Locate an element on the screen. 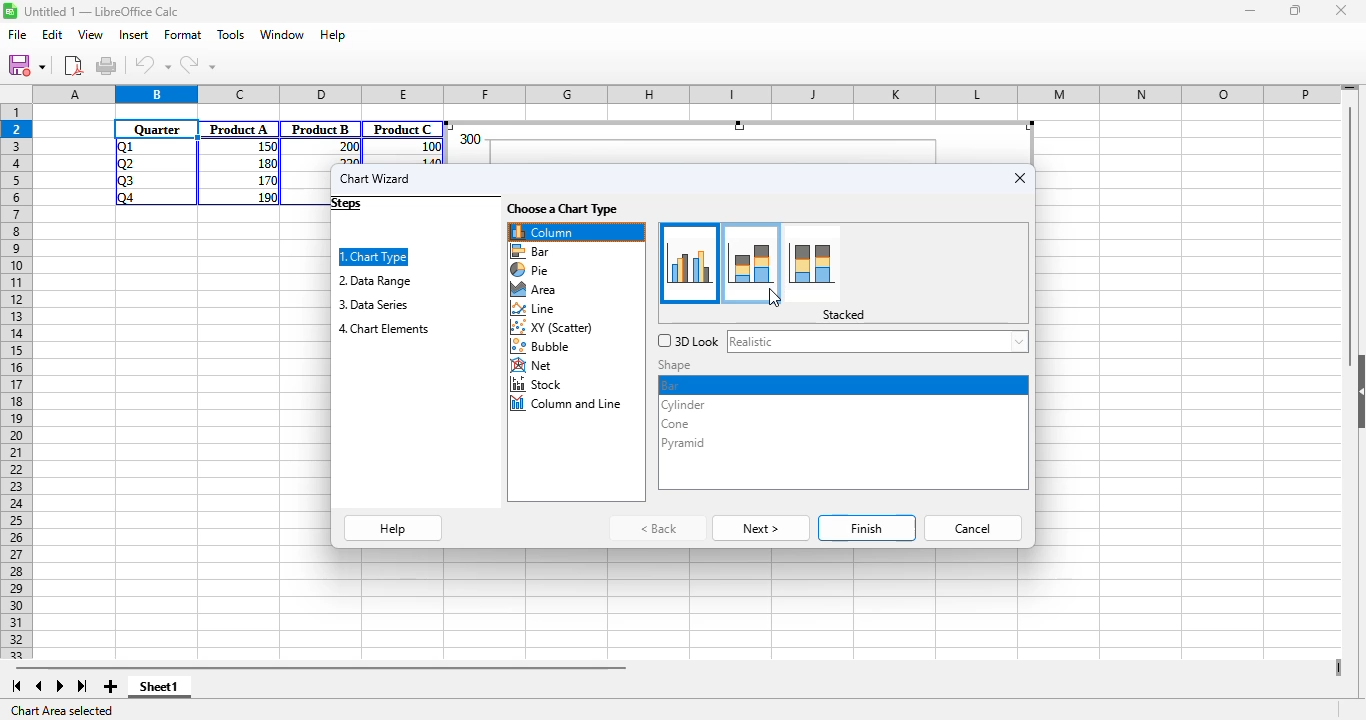 Image resolution: width=1366 pixels, height=720 pixels. rows is located at coordinates (16, 373).